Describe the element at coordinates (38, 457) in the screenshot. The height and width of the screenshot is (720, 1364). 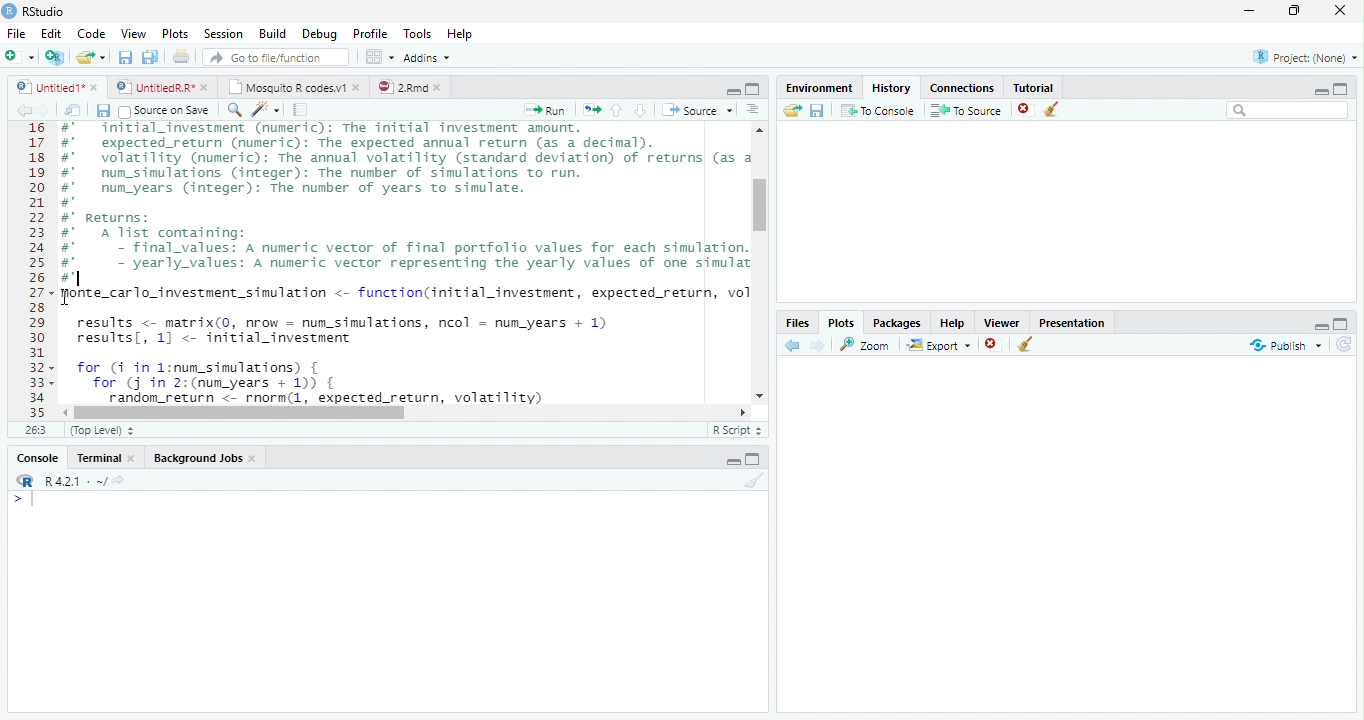
I see `Console` at that location.